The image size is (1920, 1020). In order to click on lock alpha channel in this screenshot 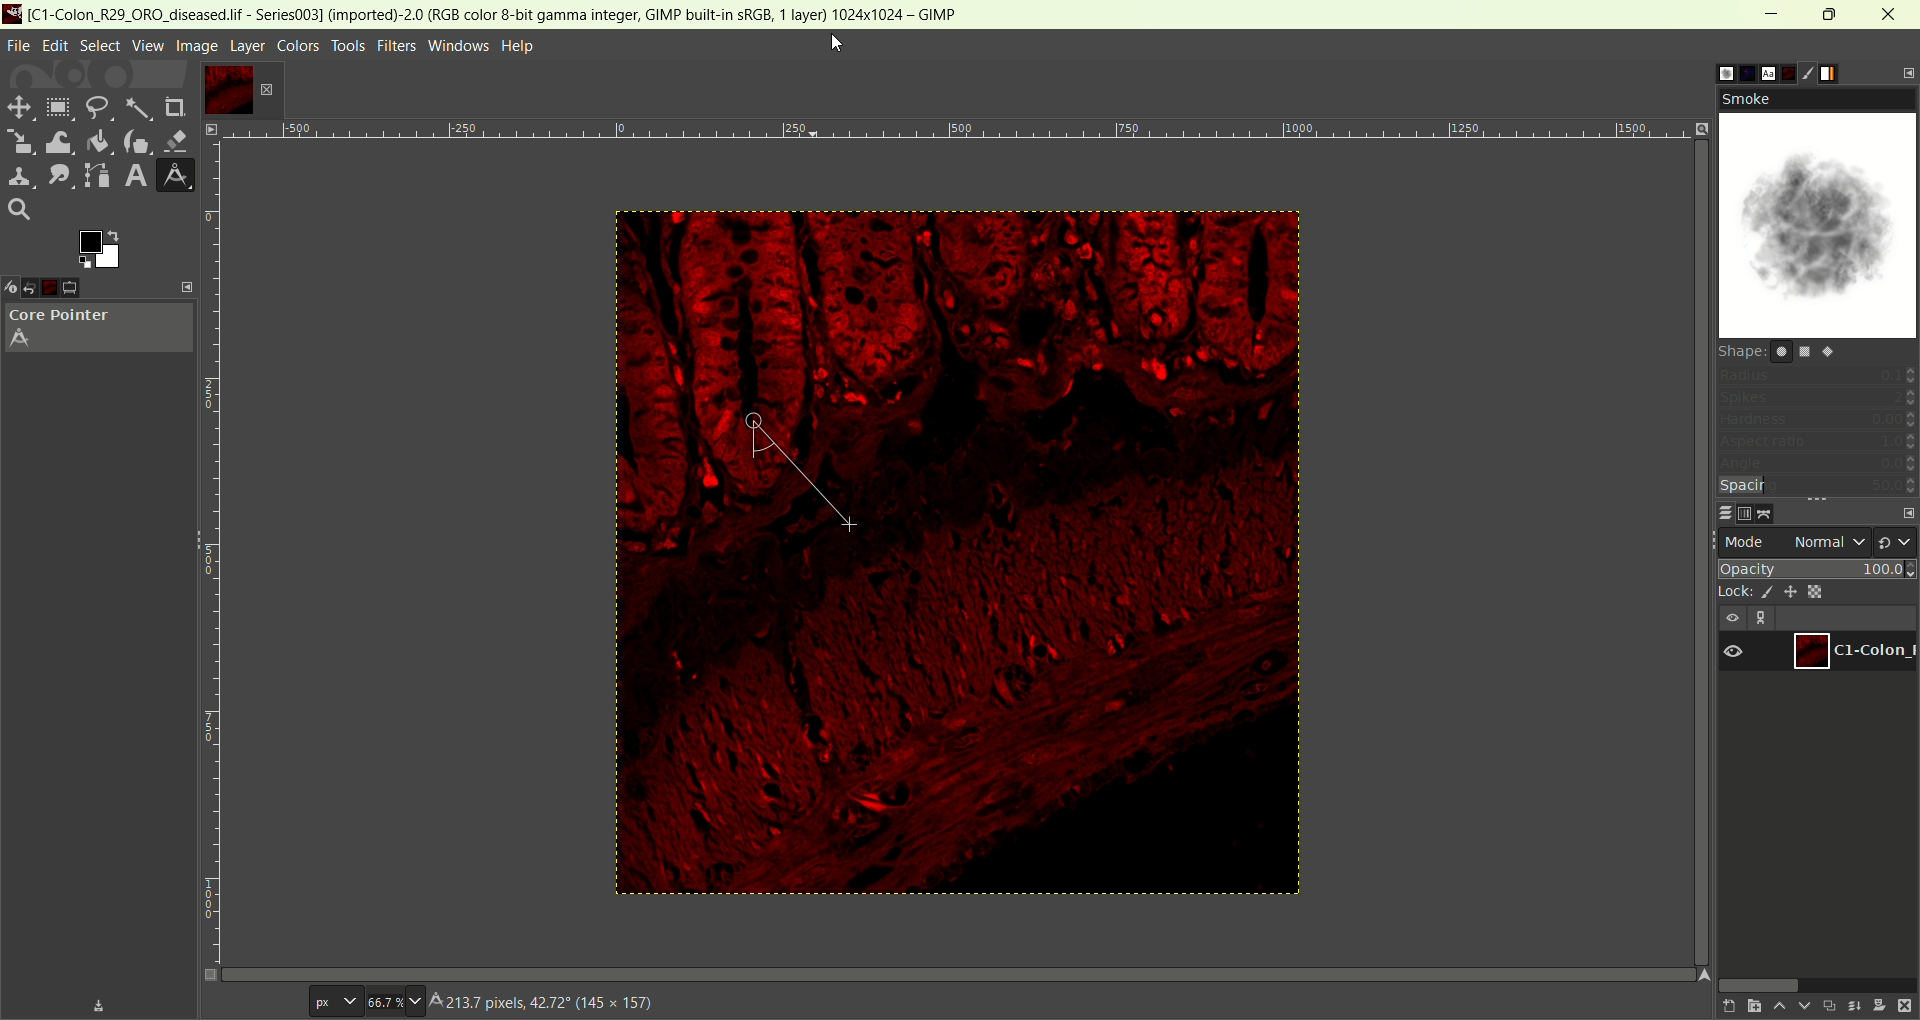, I will do `click(1814, 591)`.